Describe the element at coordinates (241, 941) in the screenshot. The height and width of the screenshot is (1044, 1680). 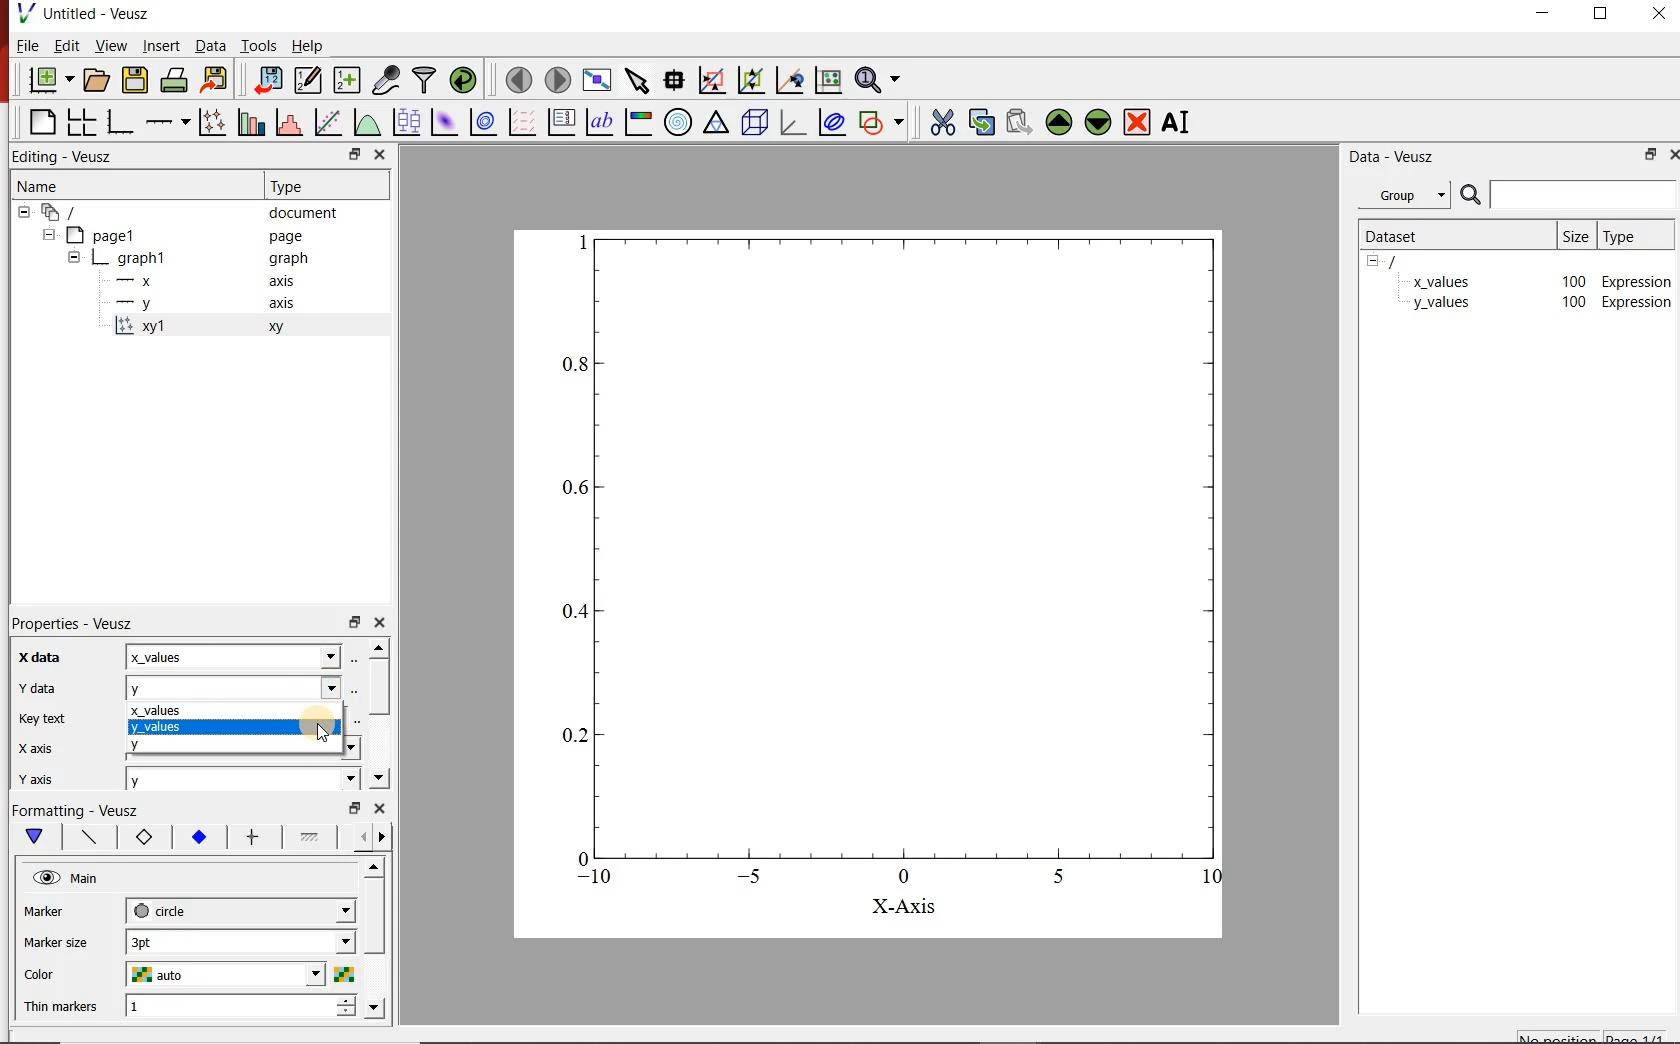
I see `3pt` at that location.